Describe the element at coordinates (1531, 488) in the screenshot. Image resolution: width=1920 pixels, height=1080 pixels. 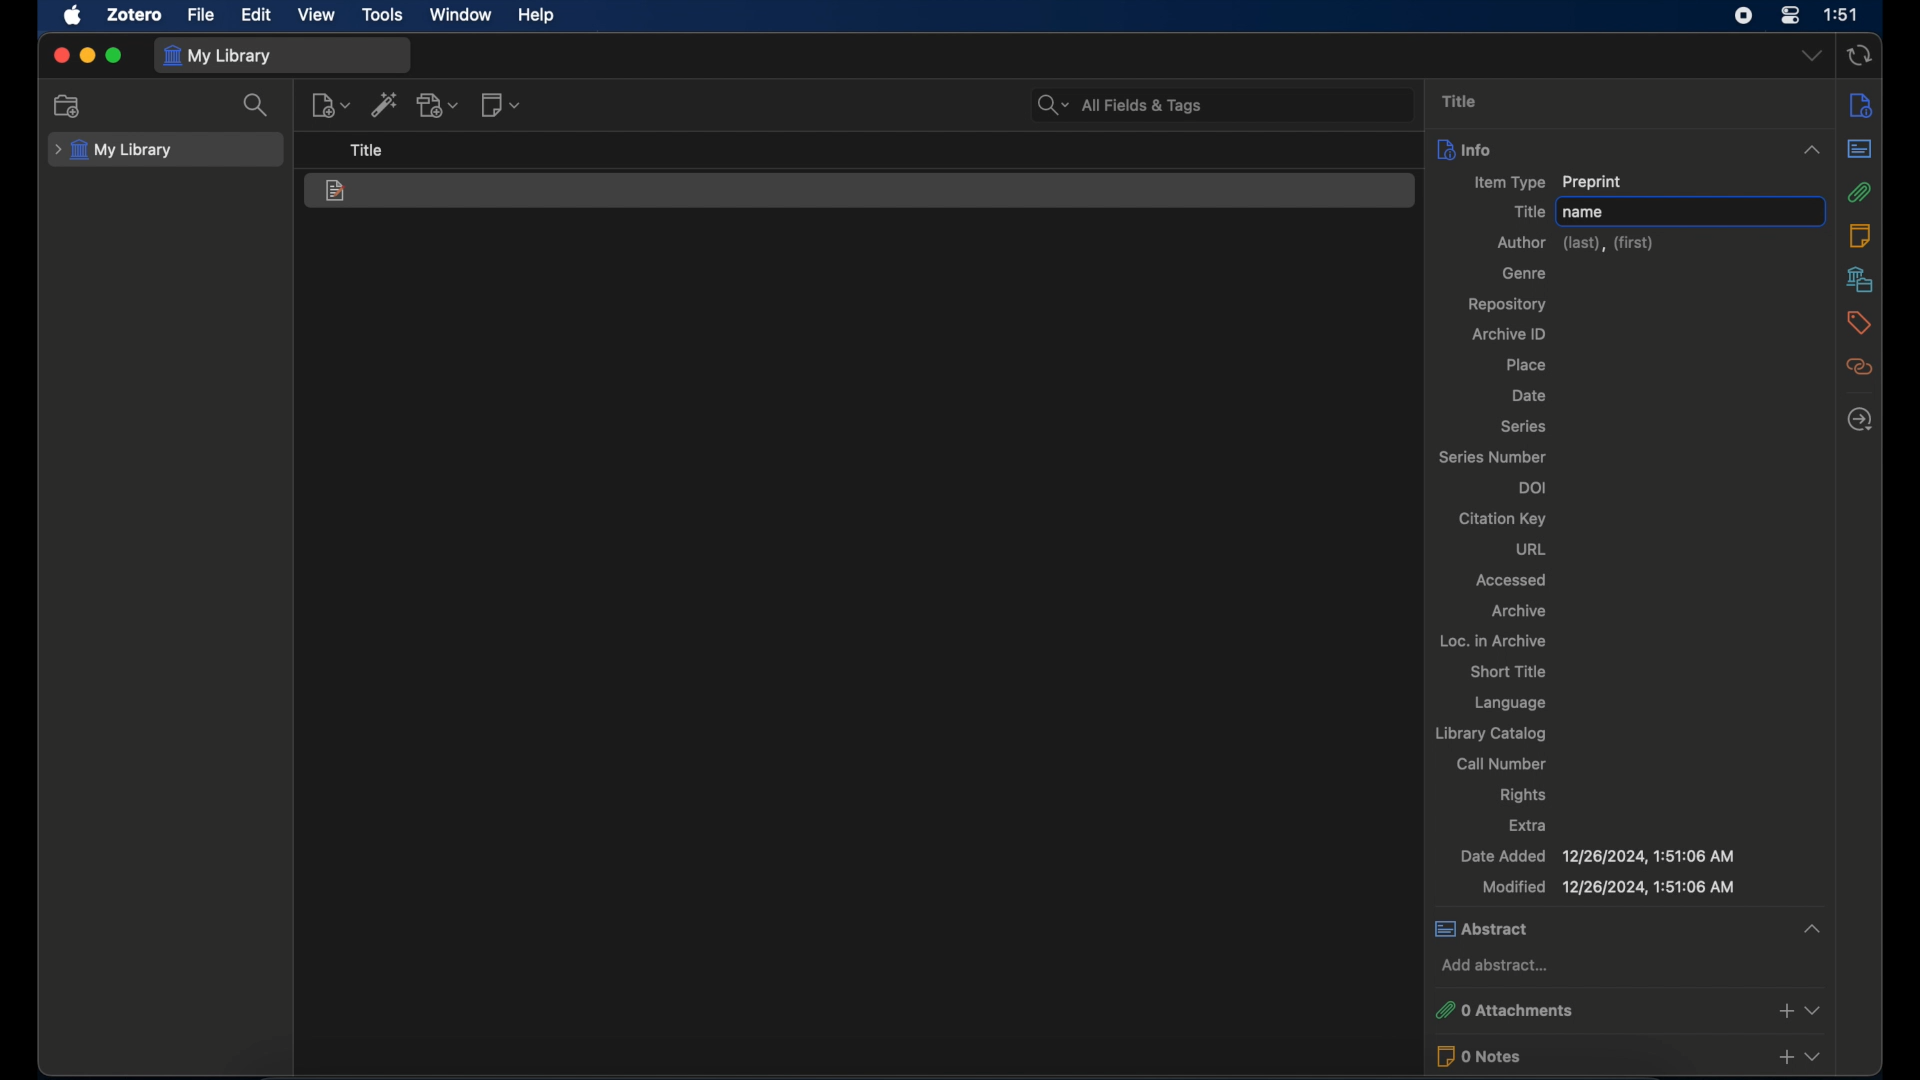
I see `doi` at that location.